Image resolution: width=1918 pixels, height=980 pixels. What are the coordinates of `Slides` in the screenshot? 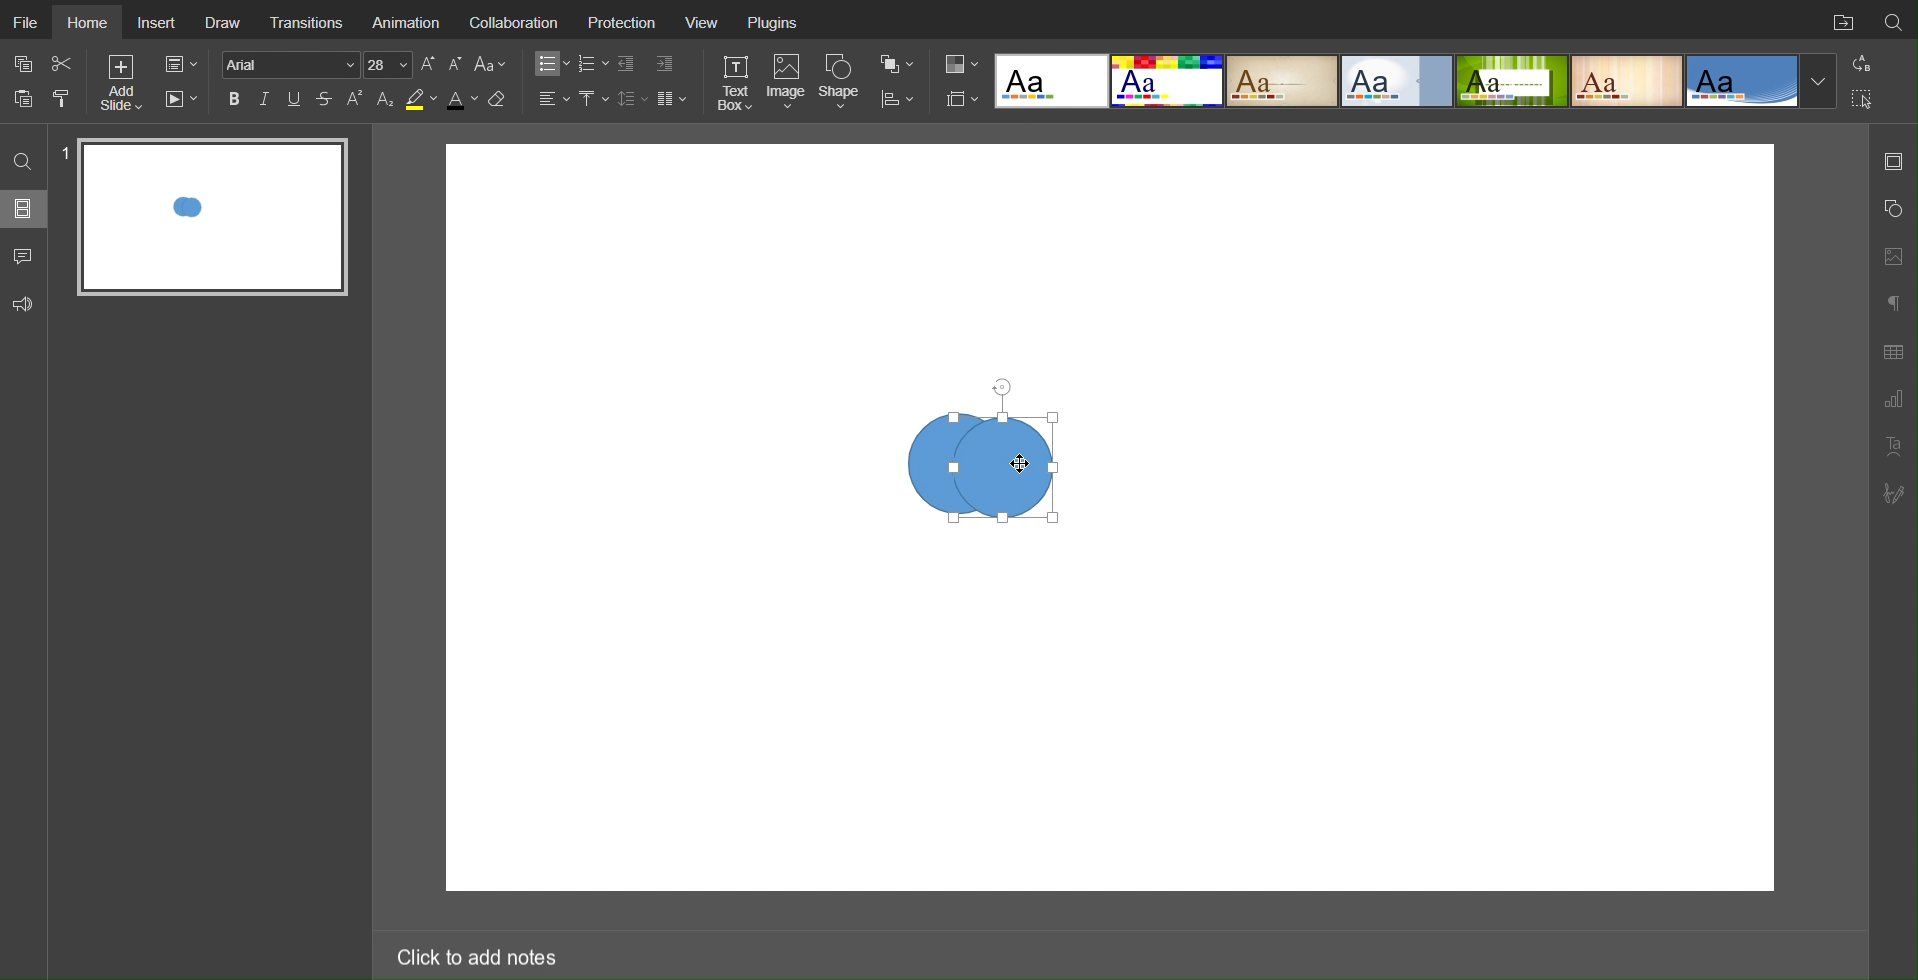 It's located at (25, 208).